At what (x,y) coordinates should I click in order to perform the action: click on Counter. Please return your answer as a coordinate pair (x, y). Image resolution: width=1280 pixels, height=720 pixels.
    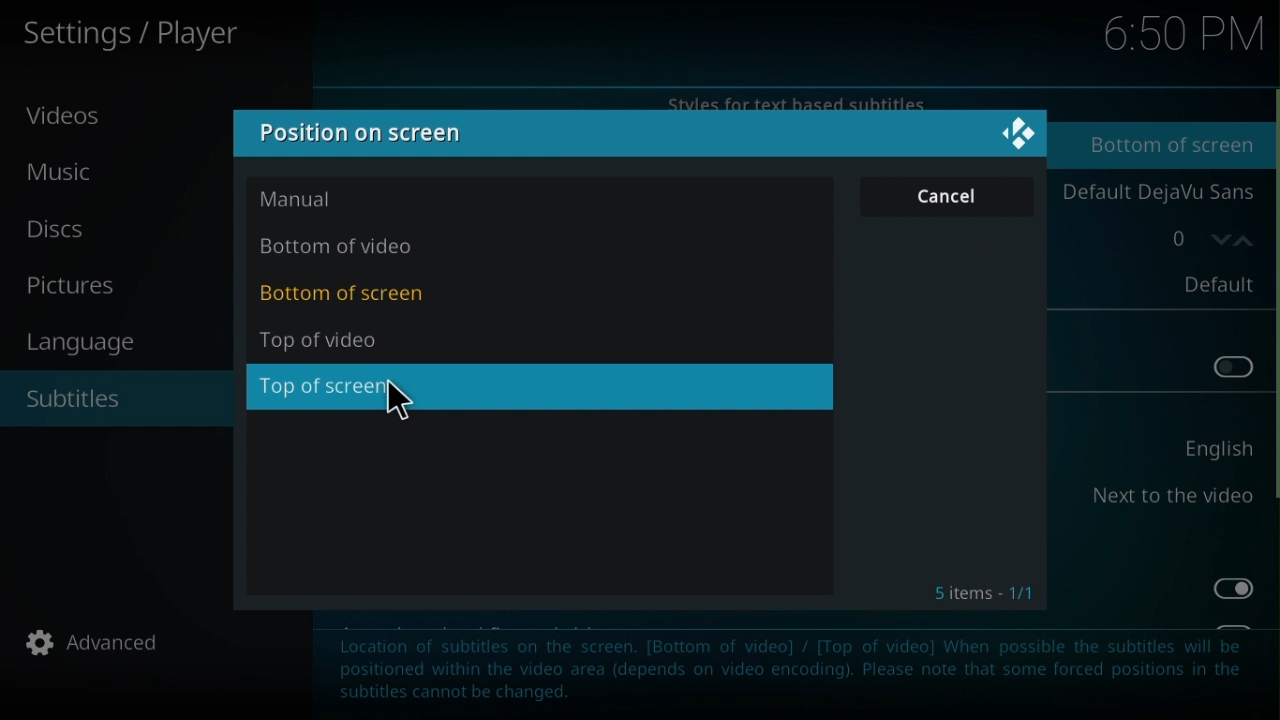
    Looking at the image, I should click on (1195, 239).